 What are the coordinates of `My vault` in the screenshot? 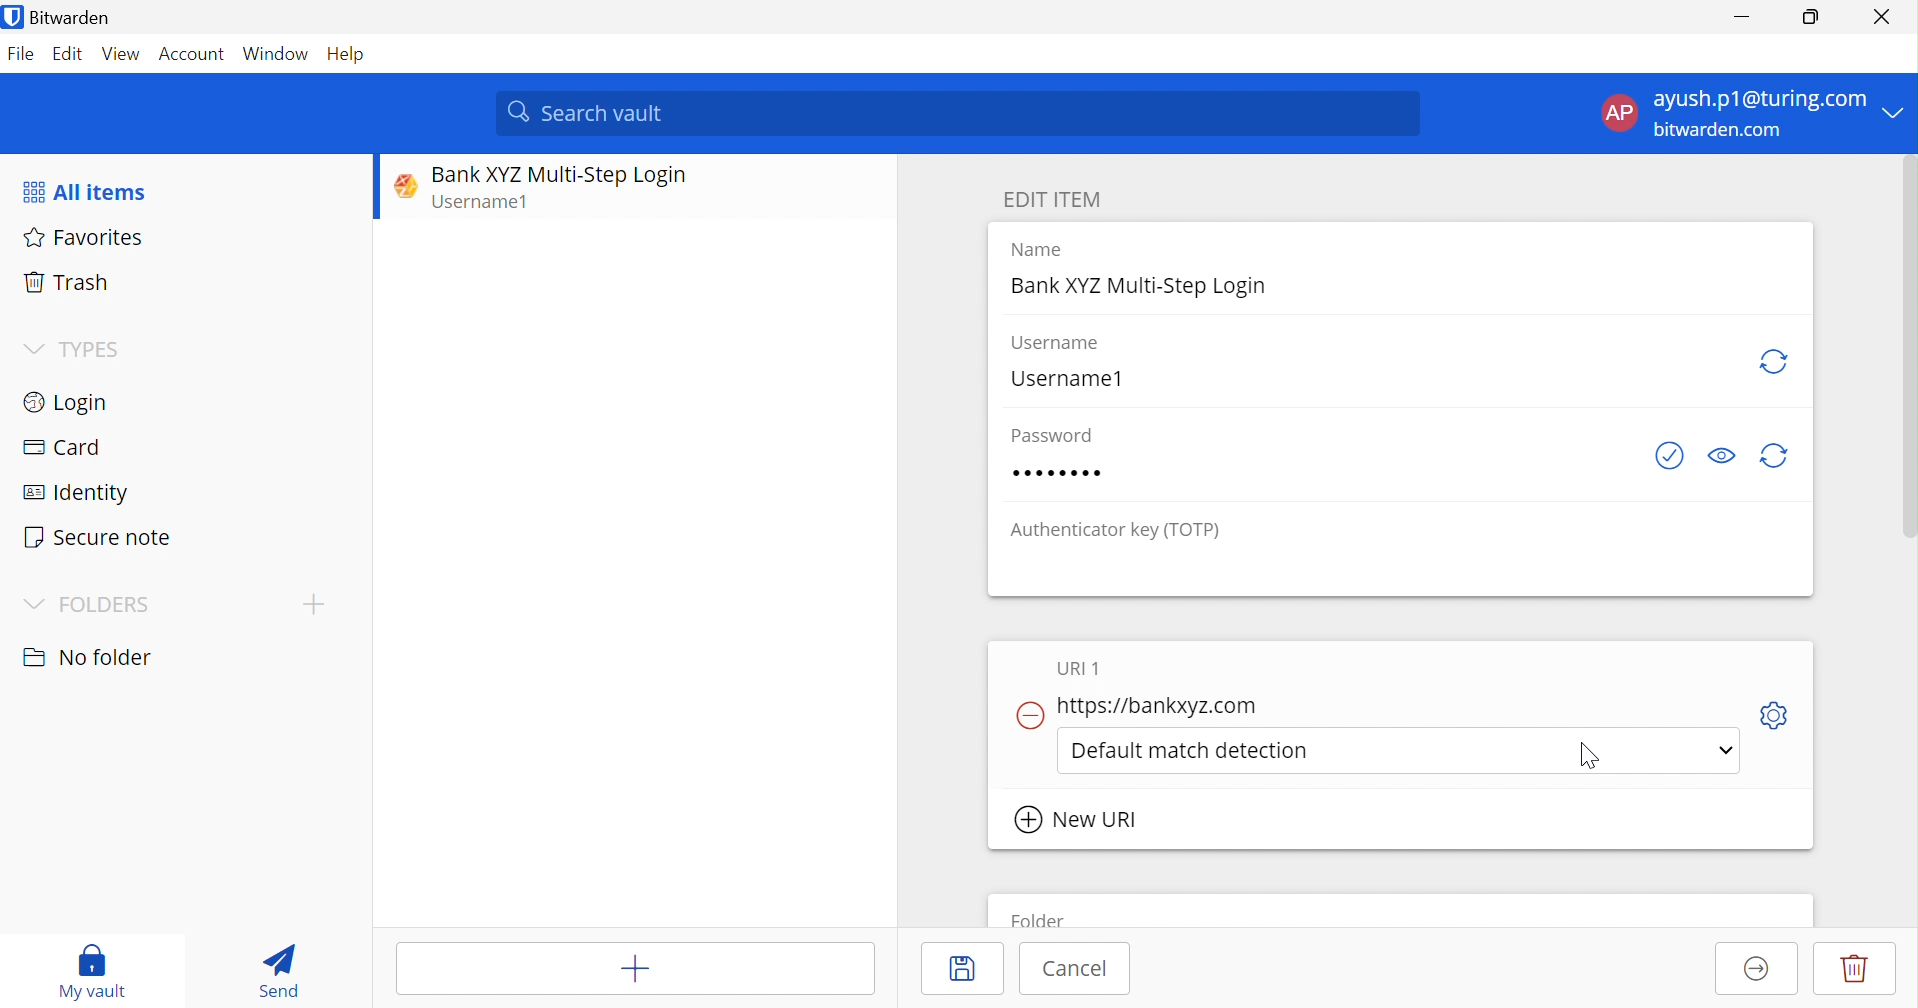 It's located at (91, 971).